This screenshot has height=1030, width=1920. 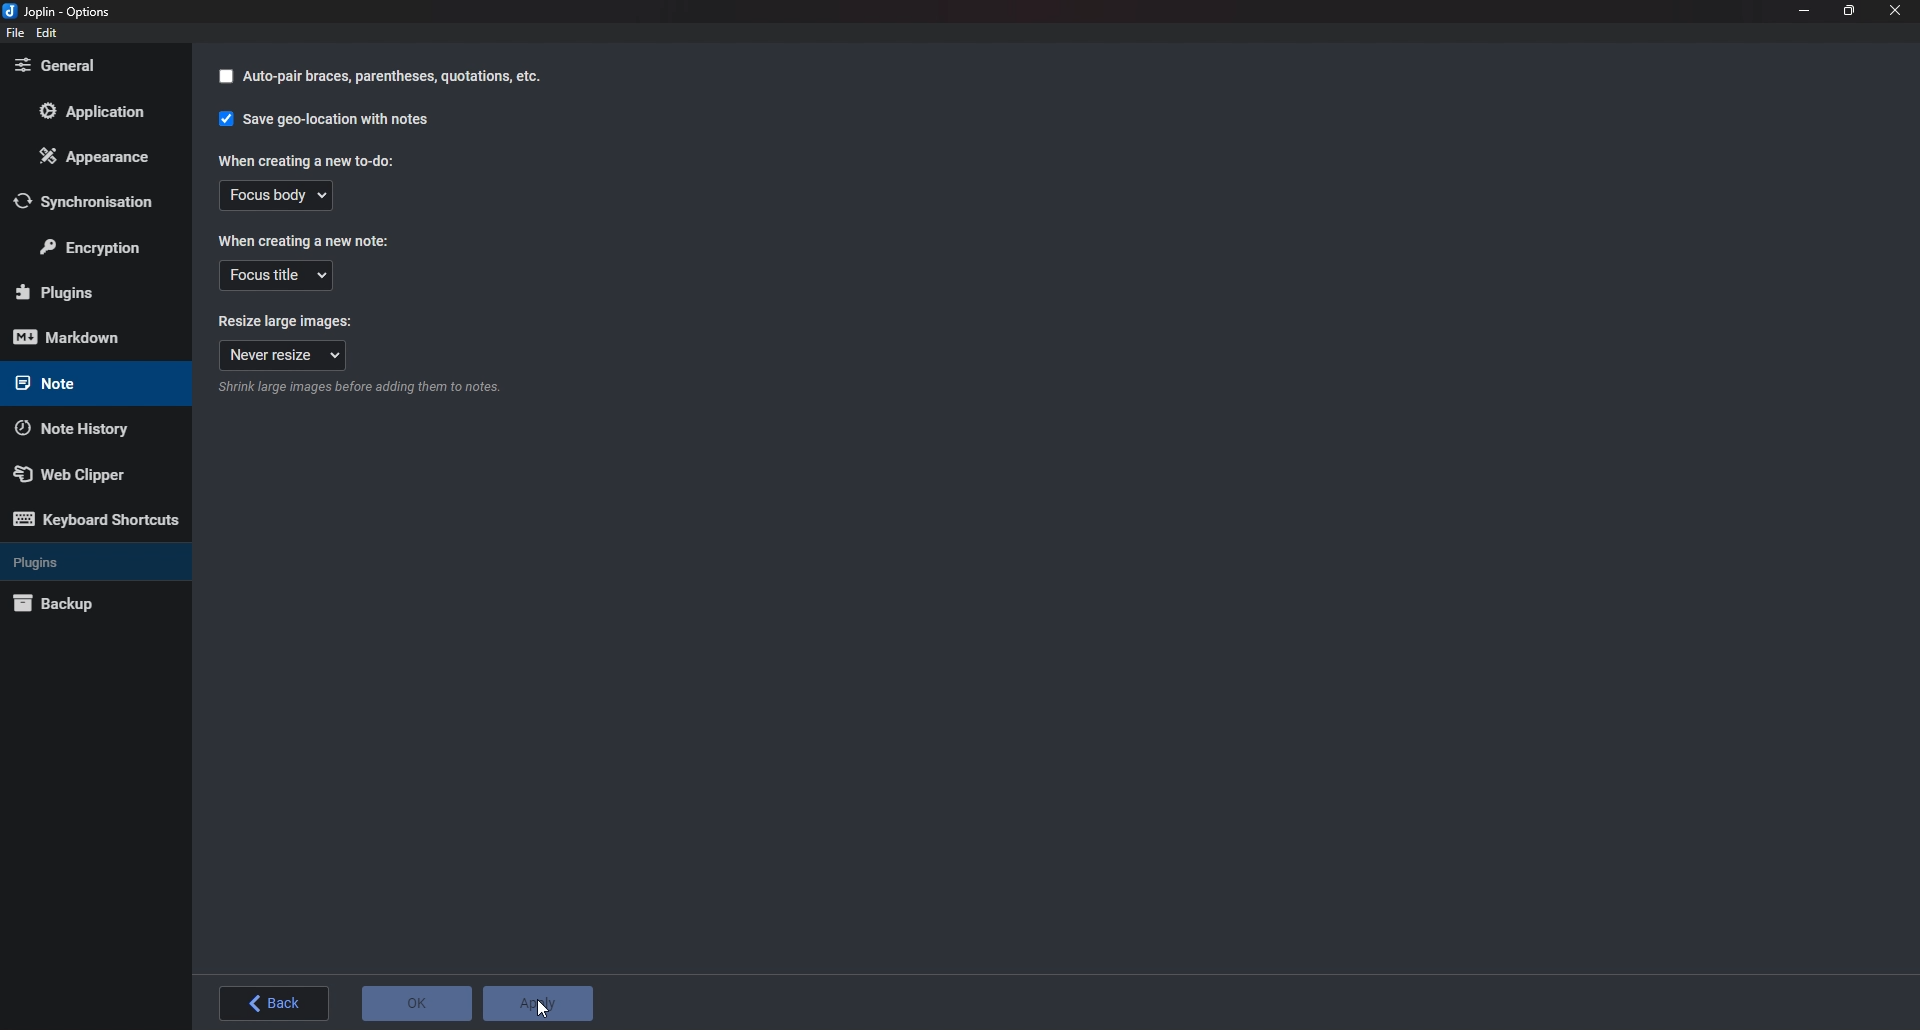 I want to click on Resize, so click(x=1851, y=12).